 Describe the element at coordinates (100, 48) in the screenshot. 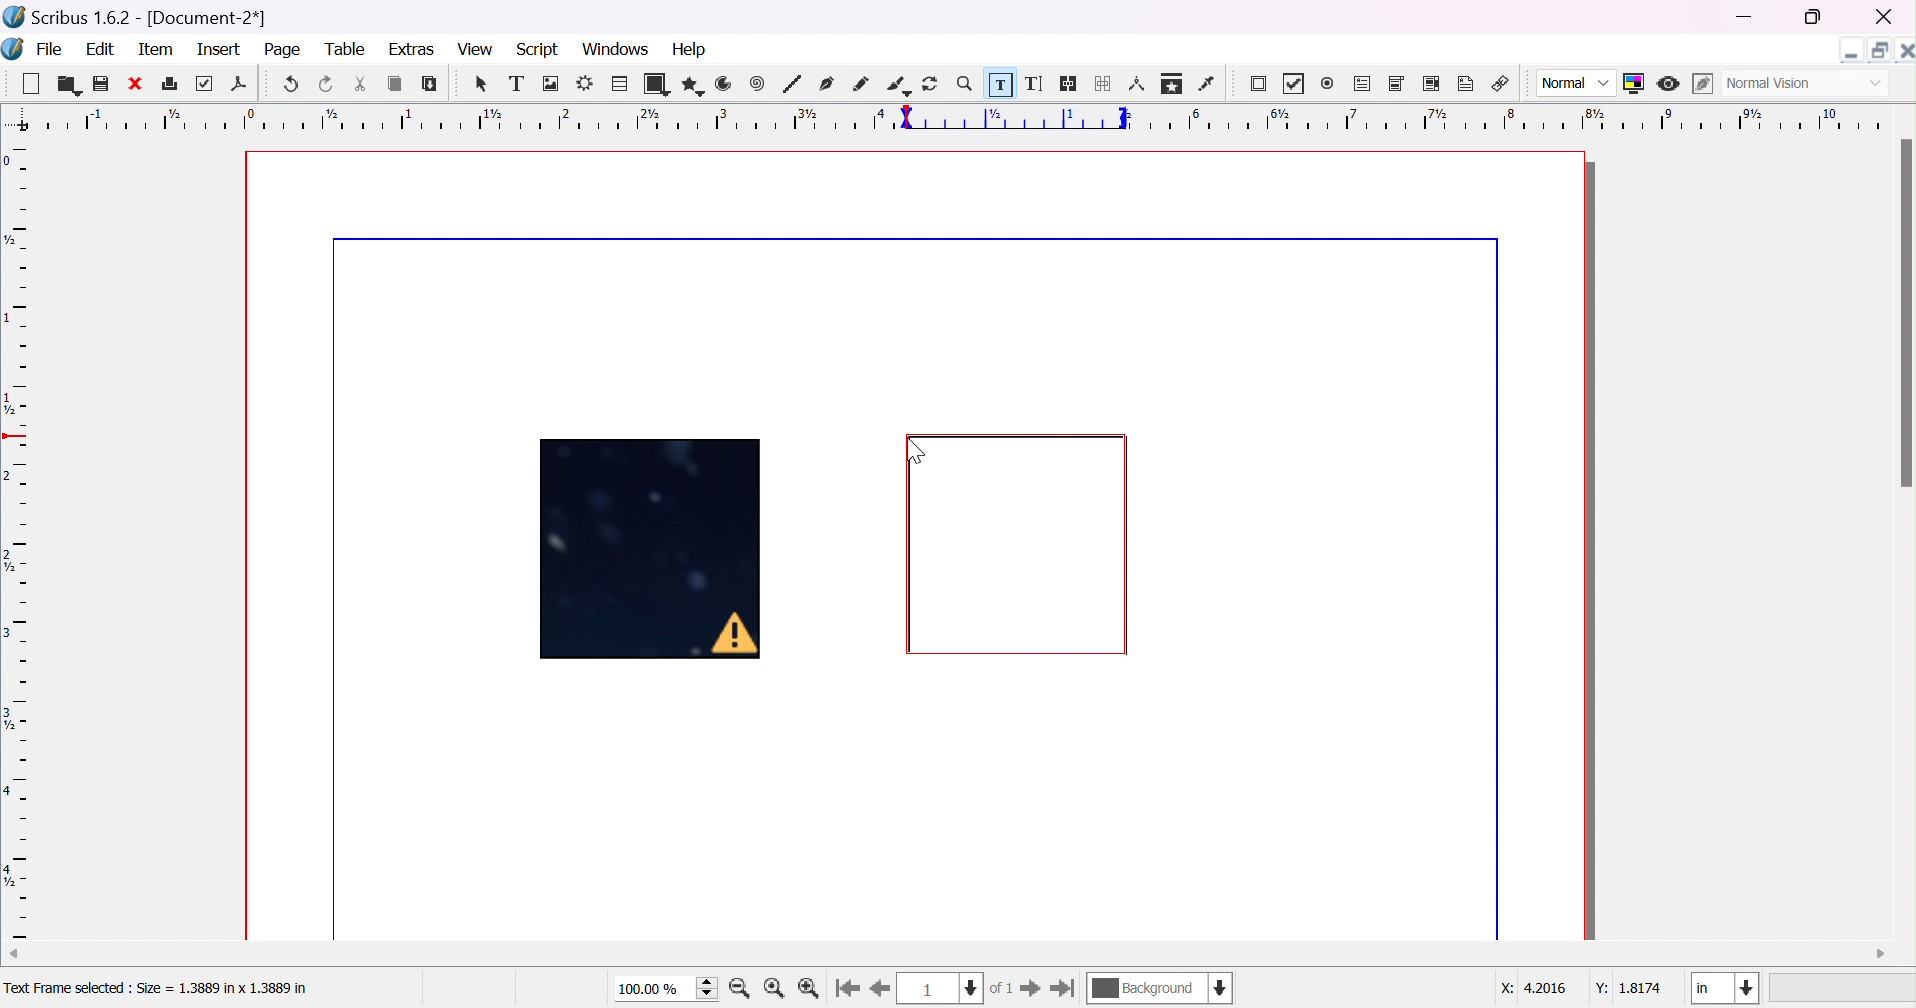

I see `edit` at that location.